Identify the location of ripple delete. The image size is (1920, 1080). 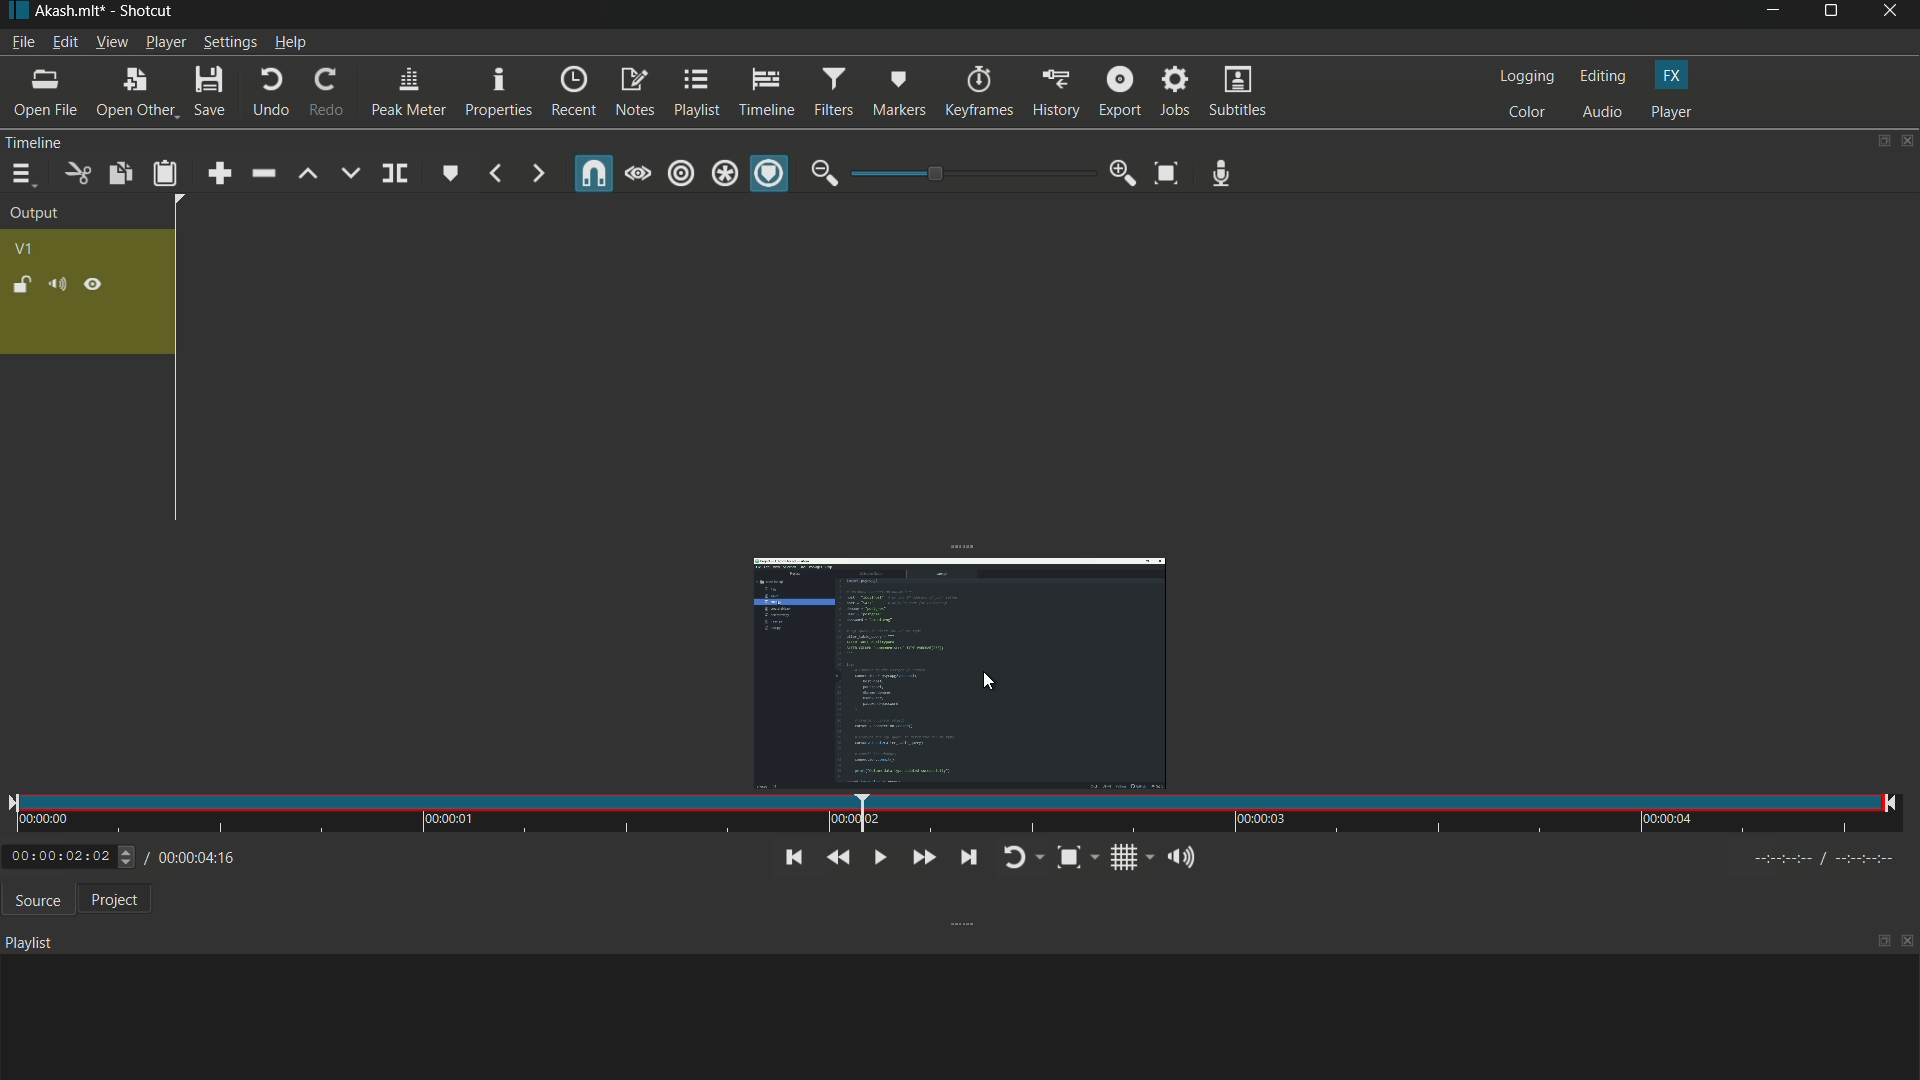
(262, 173).